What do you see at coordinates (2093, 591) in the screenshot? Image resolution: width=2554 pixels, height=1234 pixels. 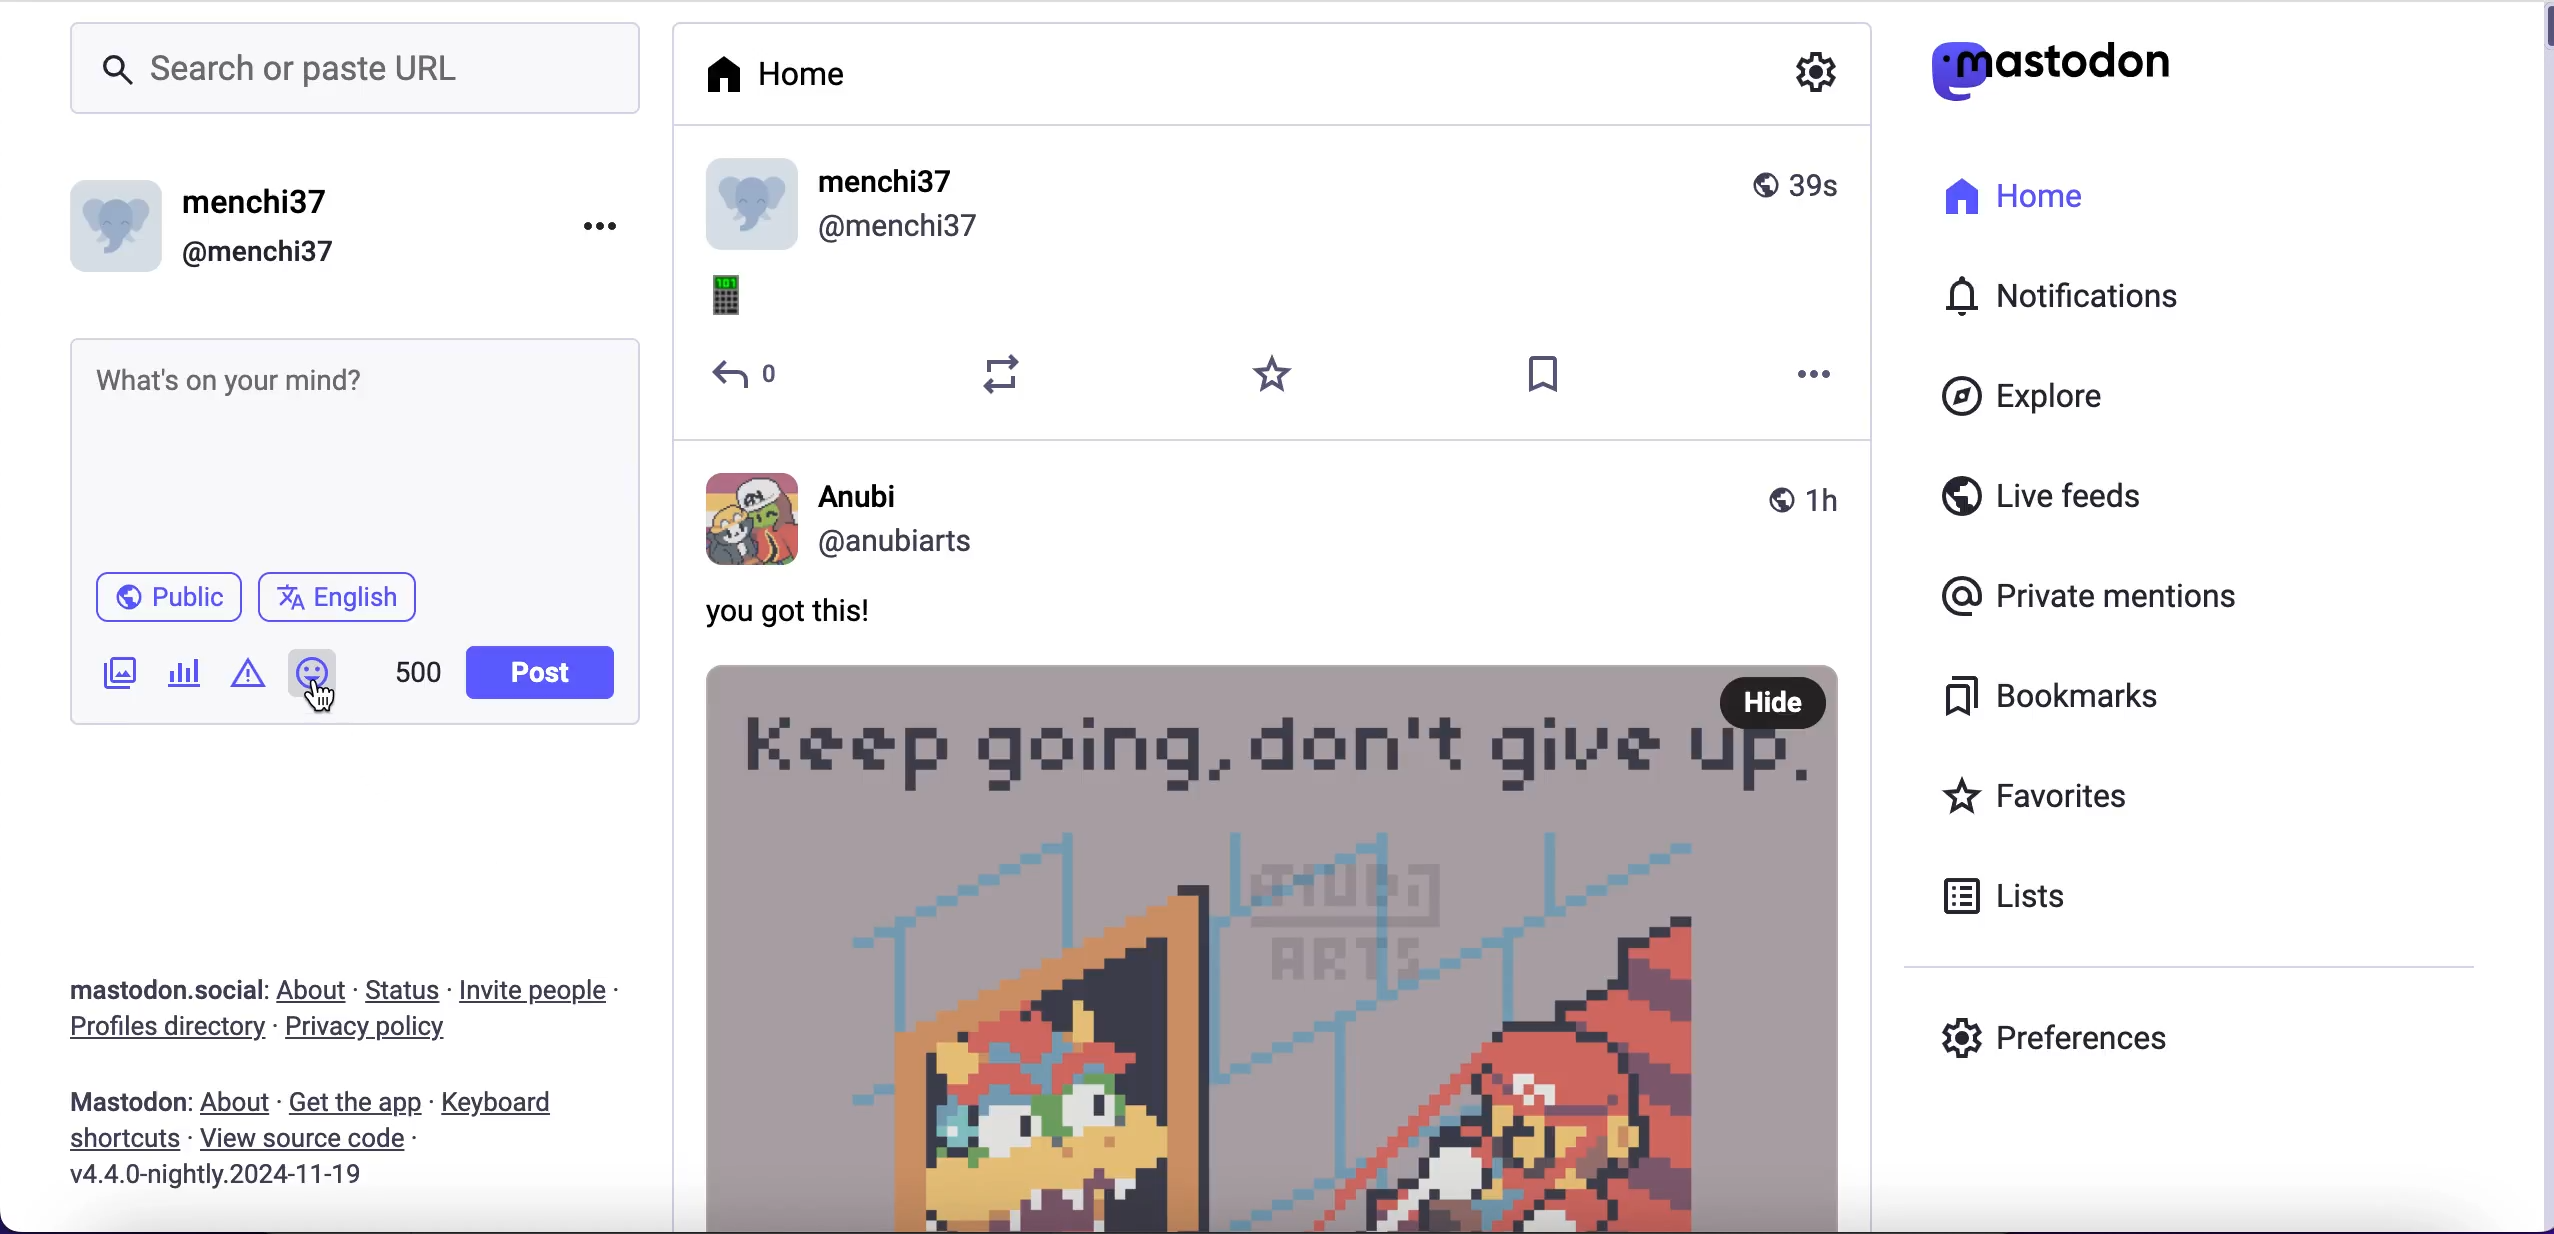 I see `private mentions` at bounding box center [2093, 591].